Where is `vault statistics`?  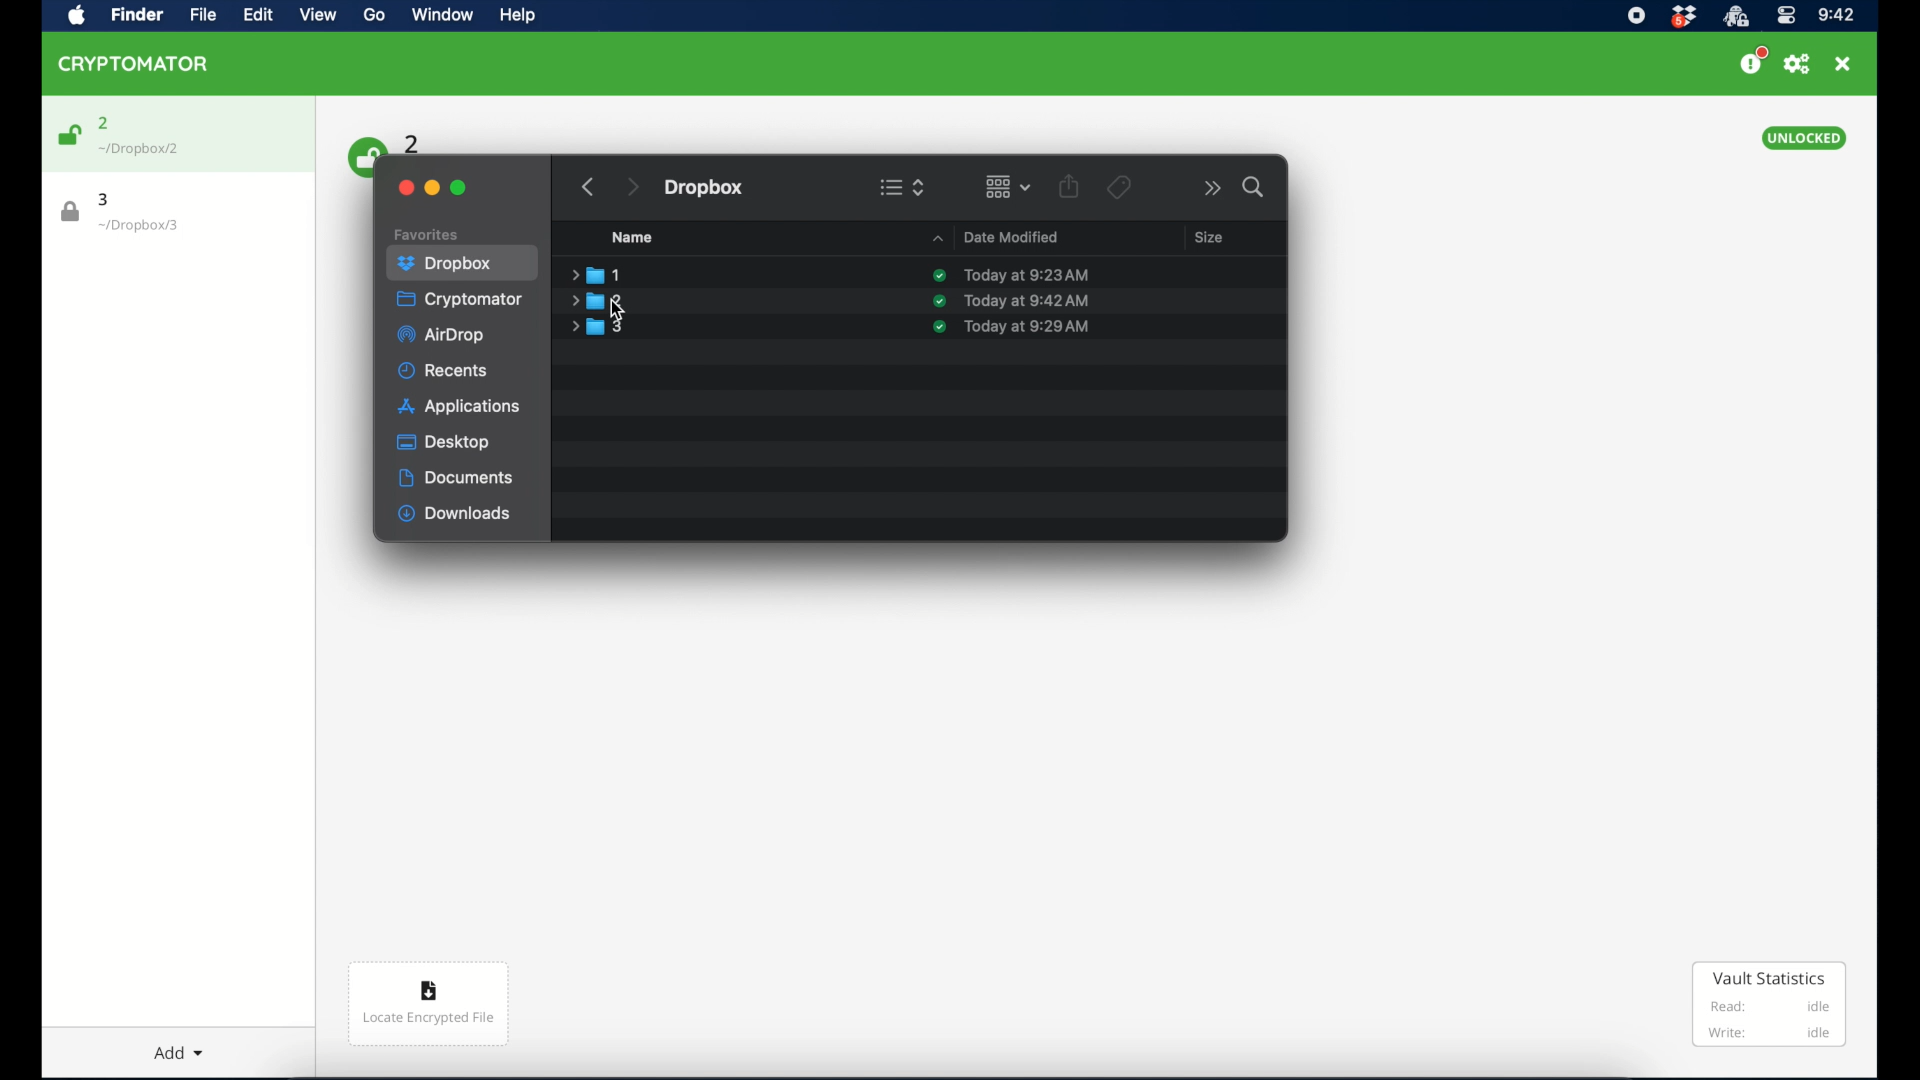
vault statistics is located at coordinates (1770, 1006).